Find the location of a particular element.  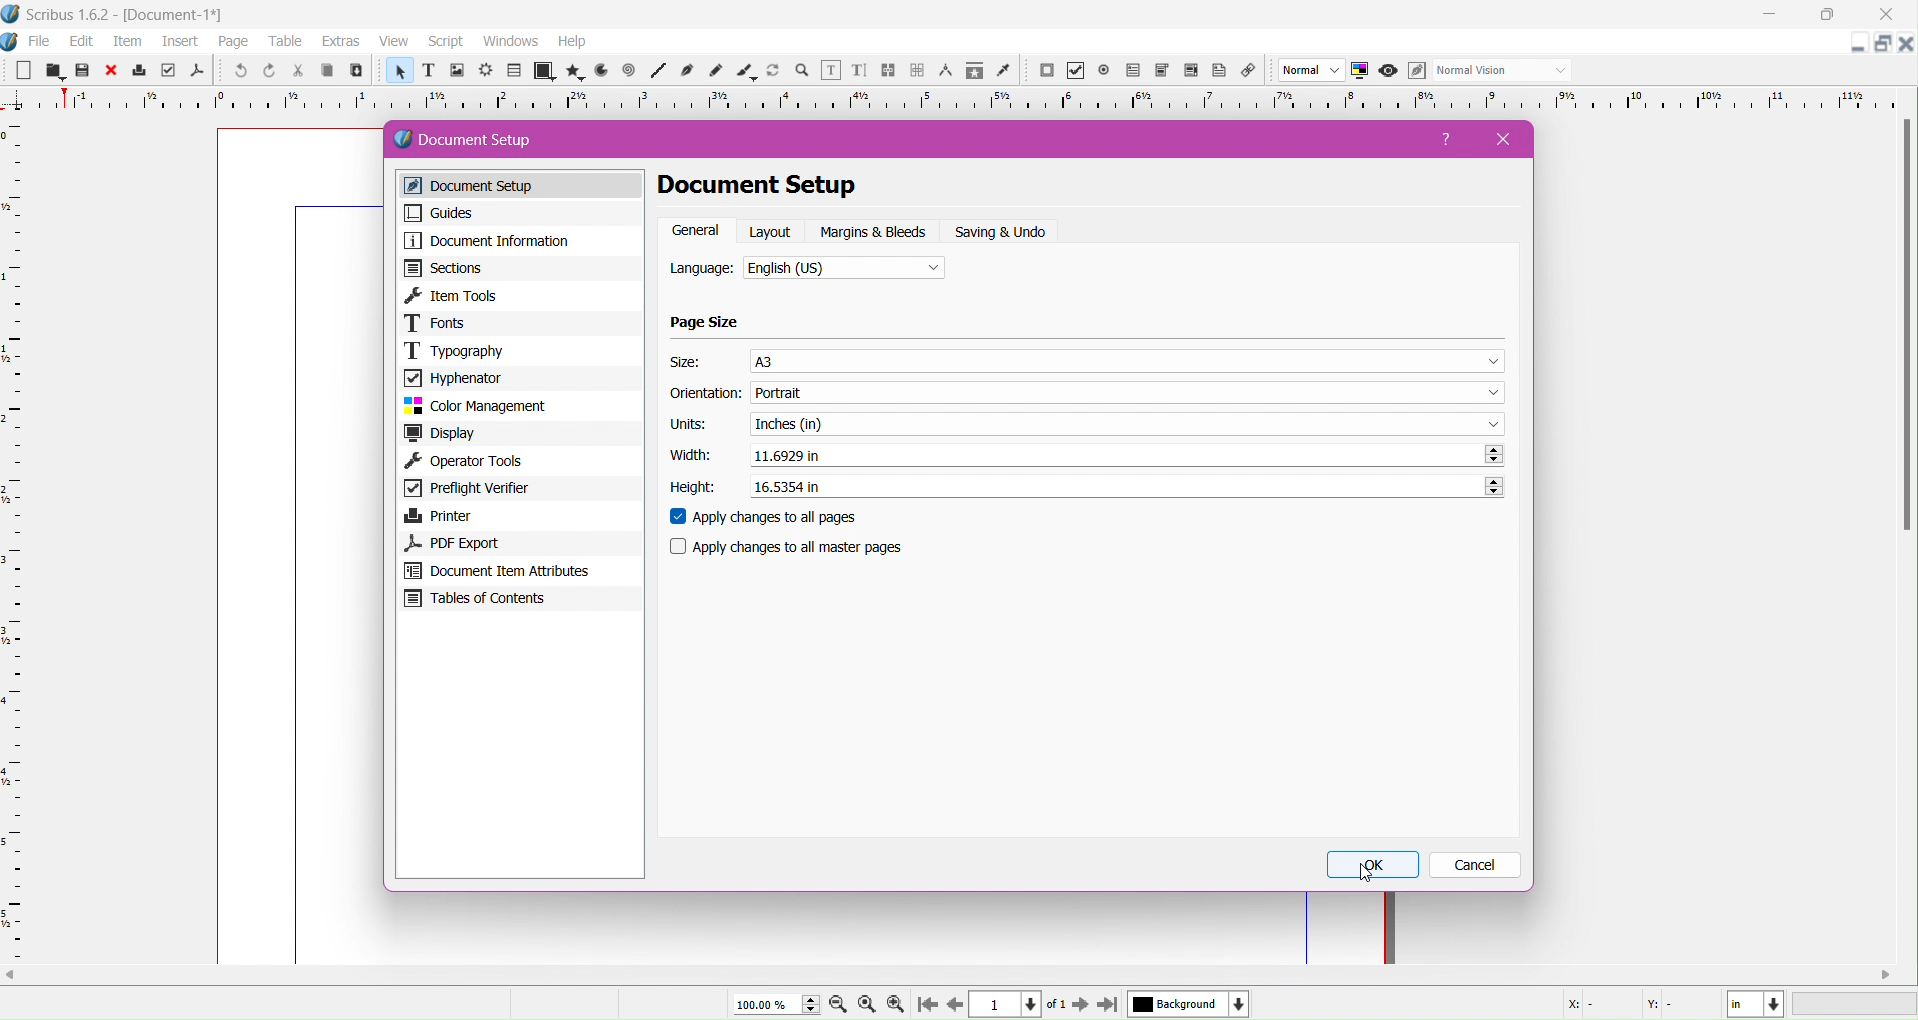

minimize document is located at coordinates (1852, 47).